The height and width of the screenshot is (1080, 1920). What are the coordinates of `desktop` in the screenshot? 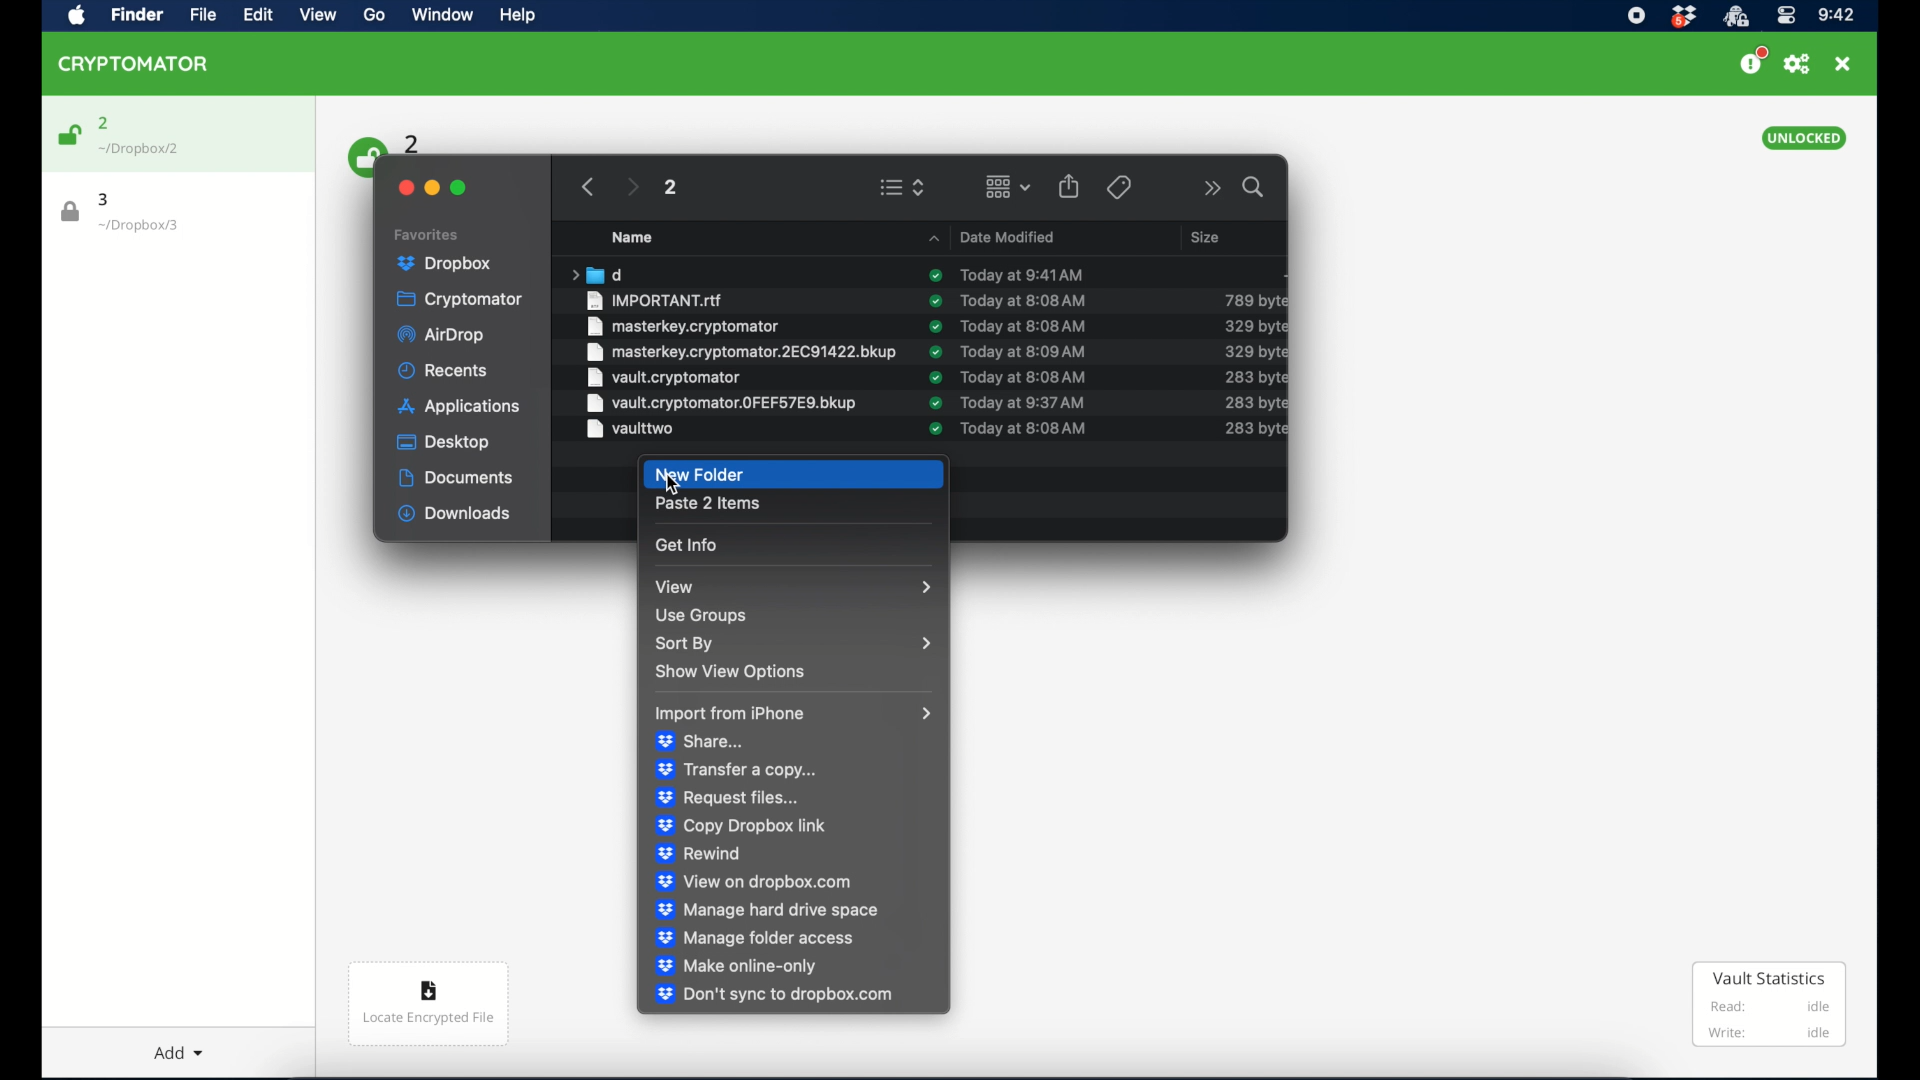 It's located at (445, 442).